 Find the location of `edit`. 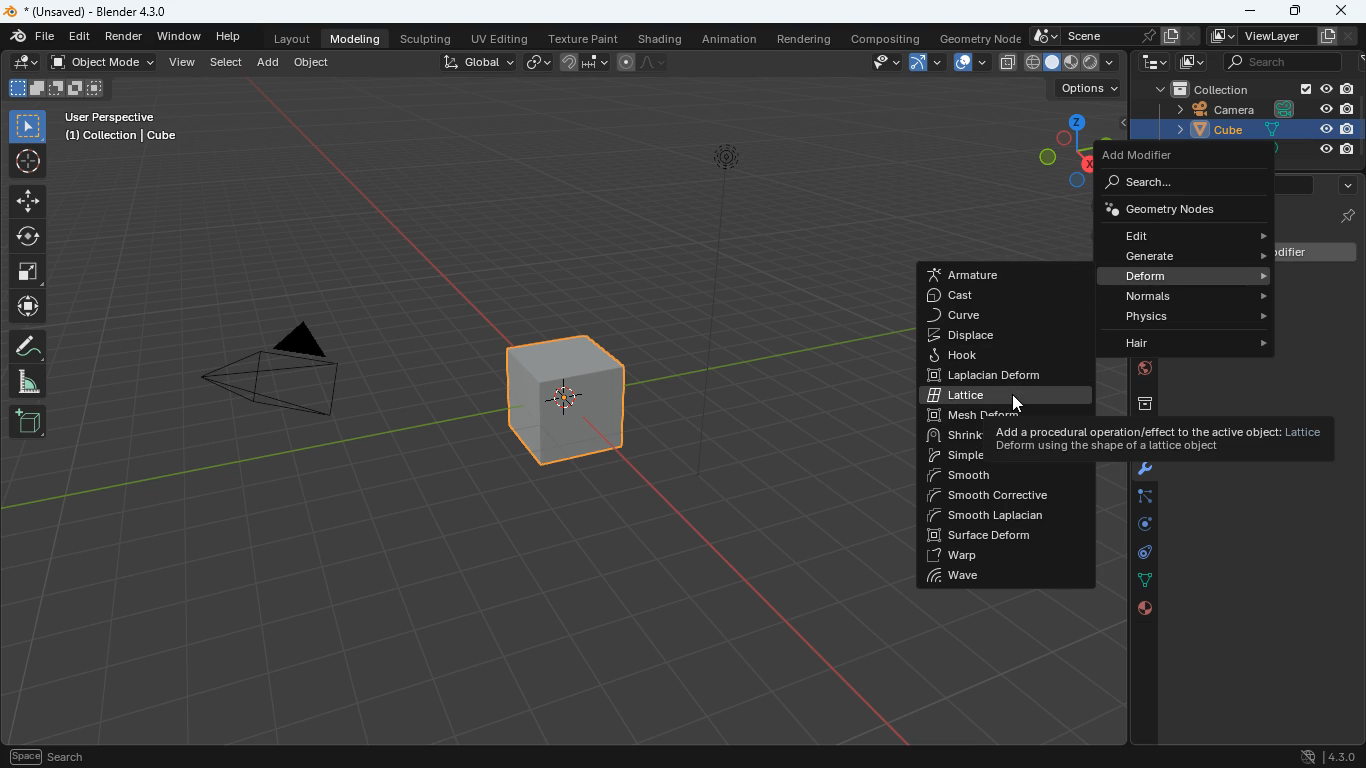

edit is located at coordinates (1174, 237).